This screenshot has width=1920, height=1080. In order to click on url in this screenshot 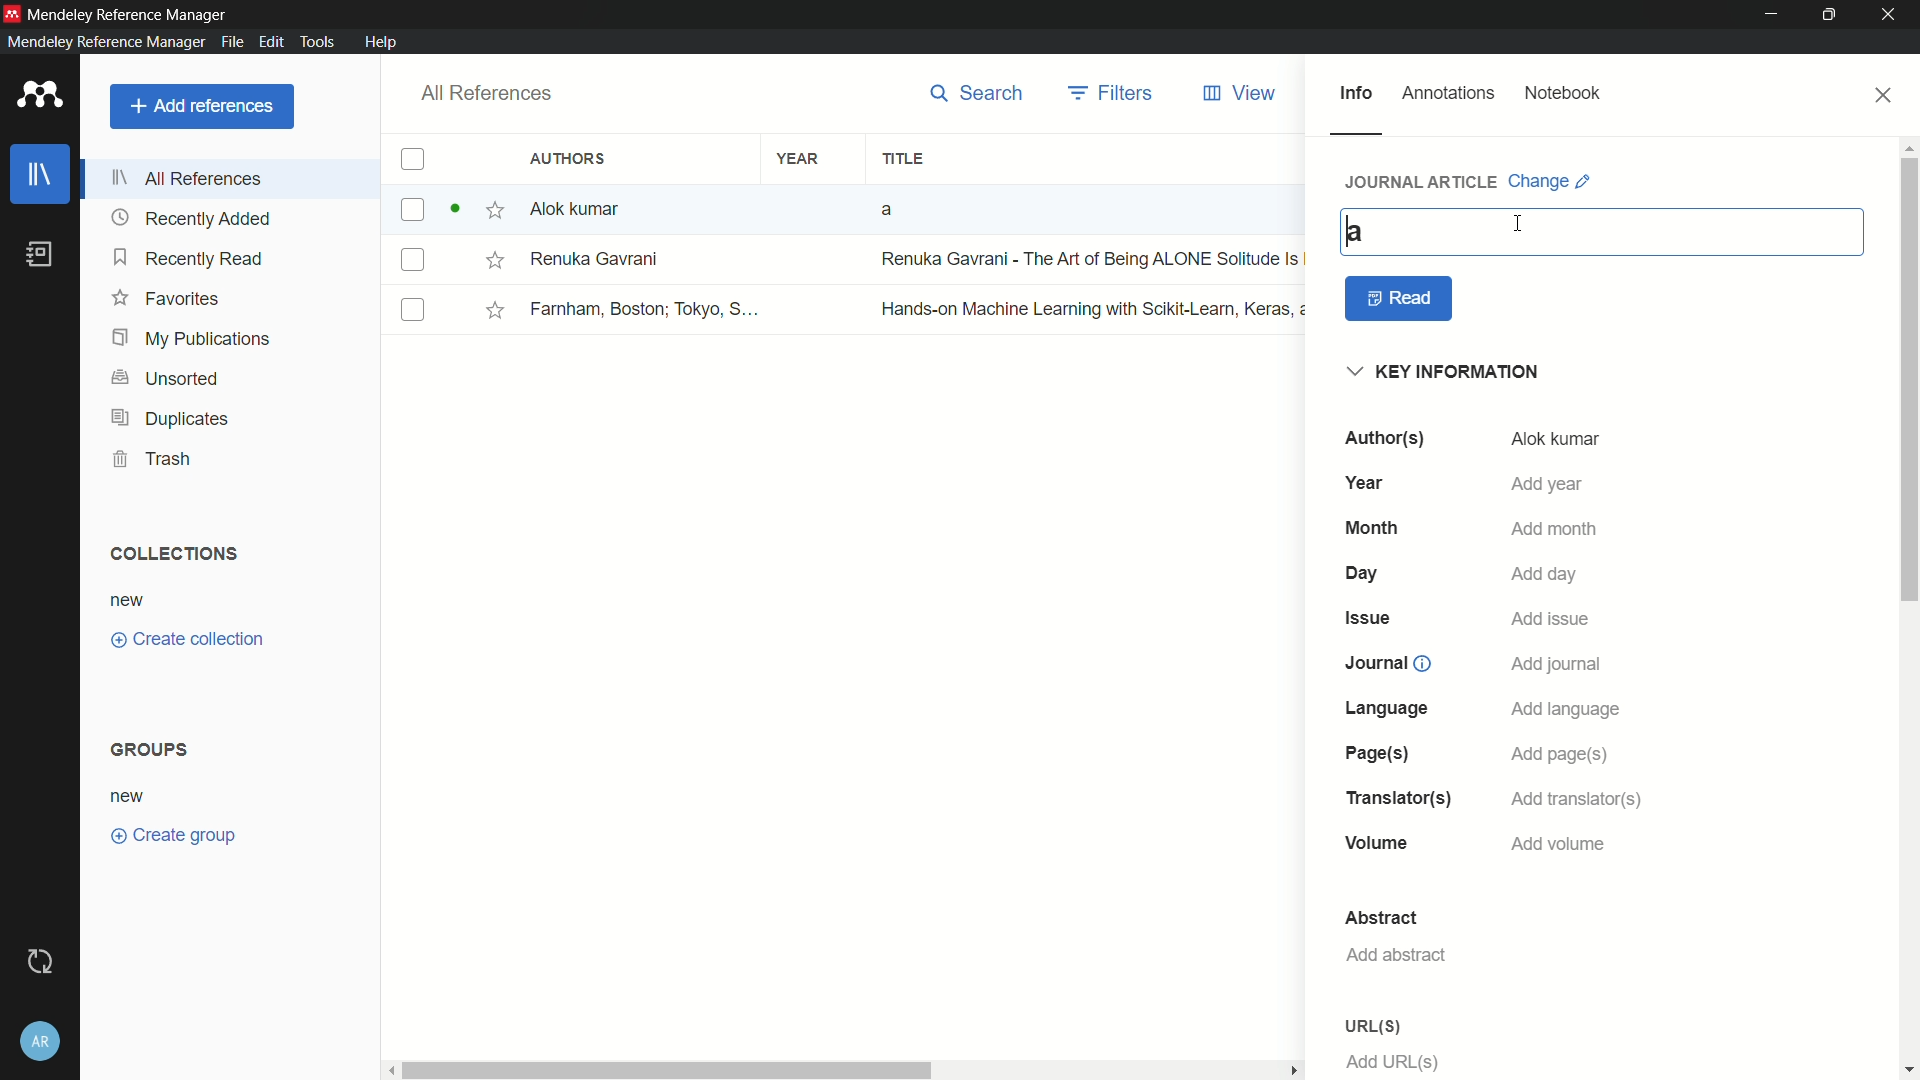, I will do `click(1372, 1026)`.